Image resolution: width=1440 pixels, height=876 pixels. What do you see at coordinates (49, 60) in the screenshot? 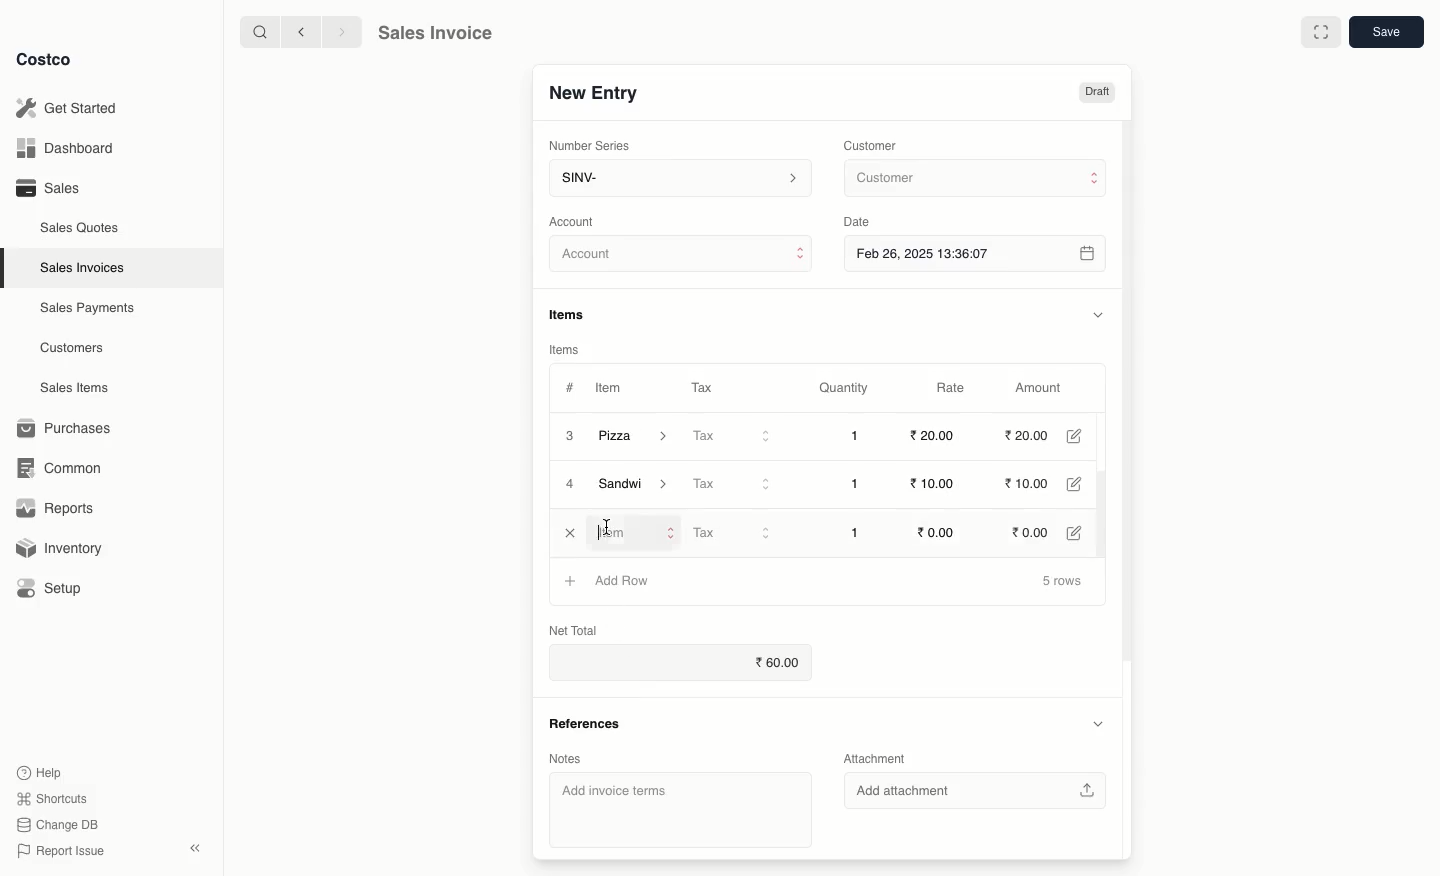
I see `Costco` at bounding box center [49, 60].